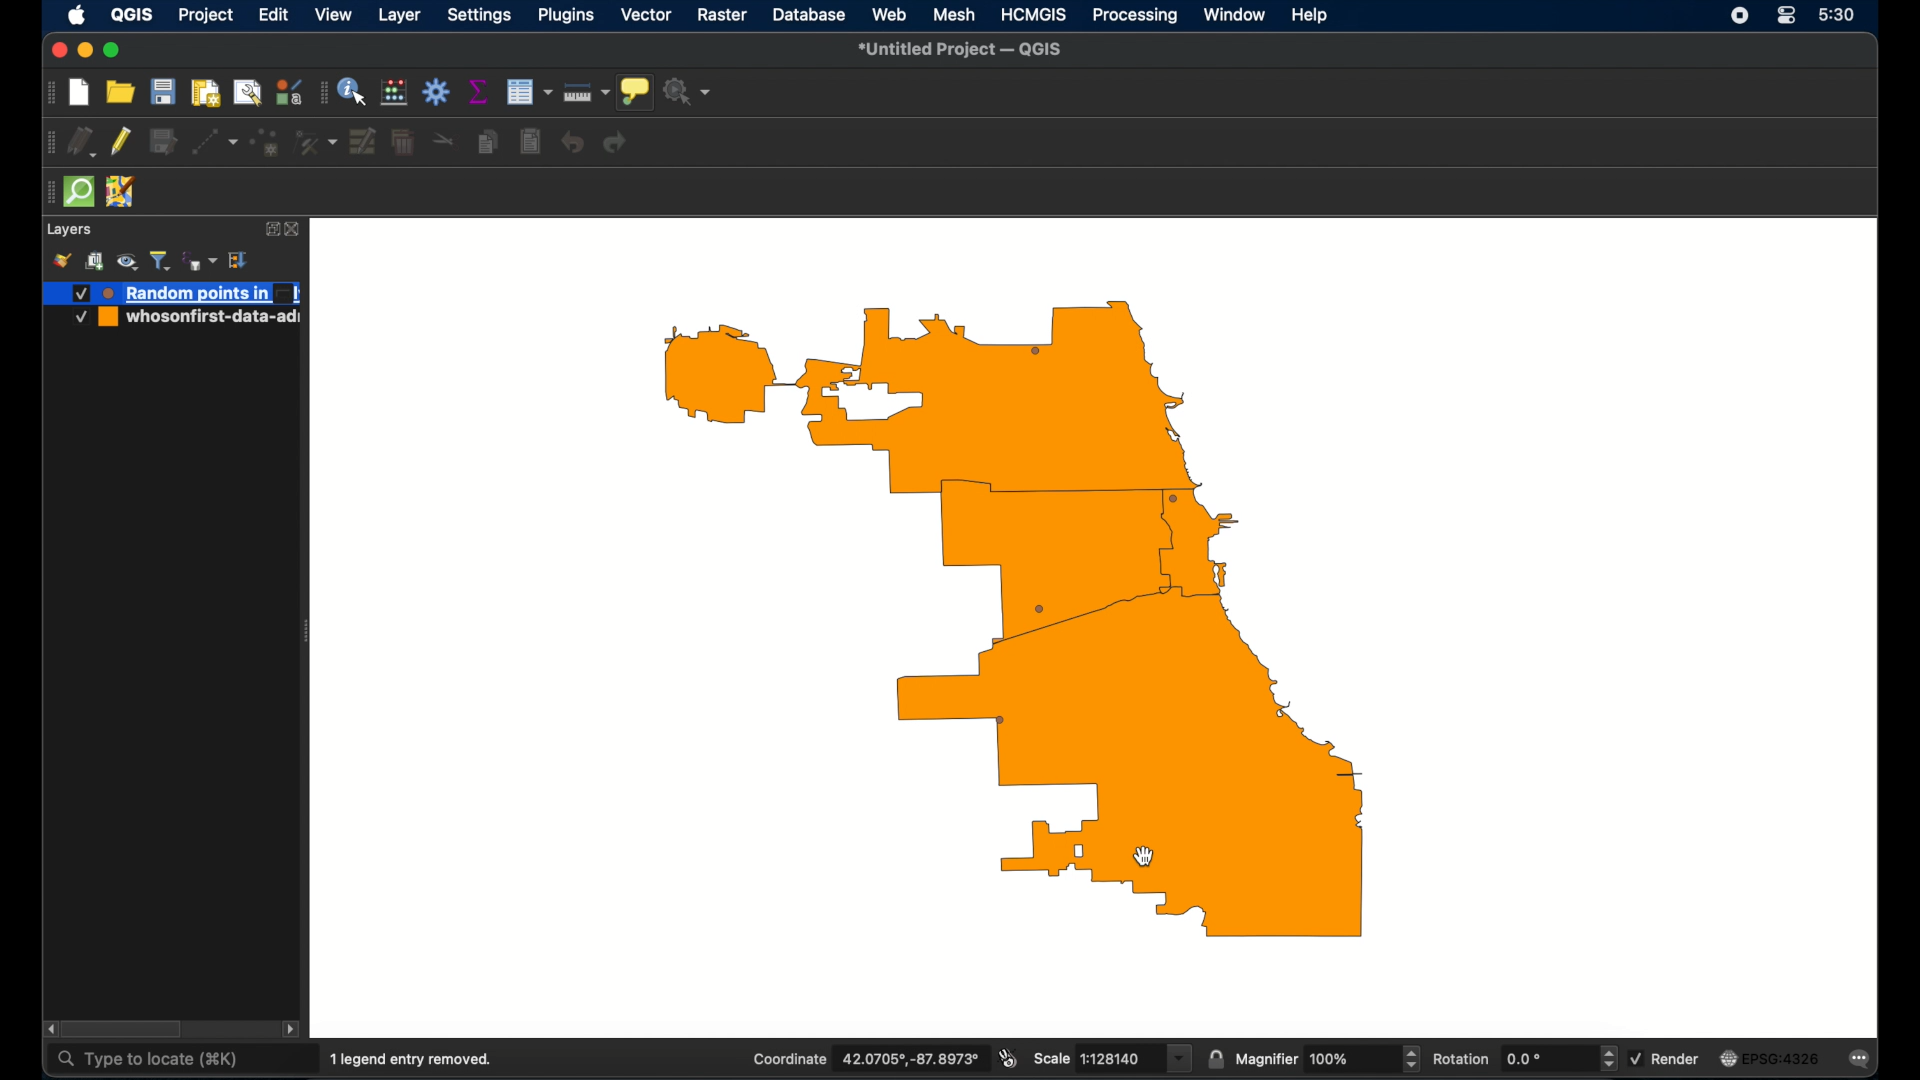 The height and width of the screenshot is (1080, 1920). What do you see at coordinates (174, 293) in the screenshot?
I see `new layer` at bounding box center [174, 293].